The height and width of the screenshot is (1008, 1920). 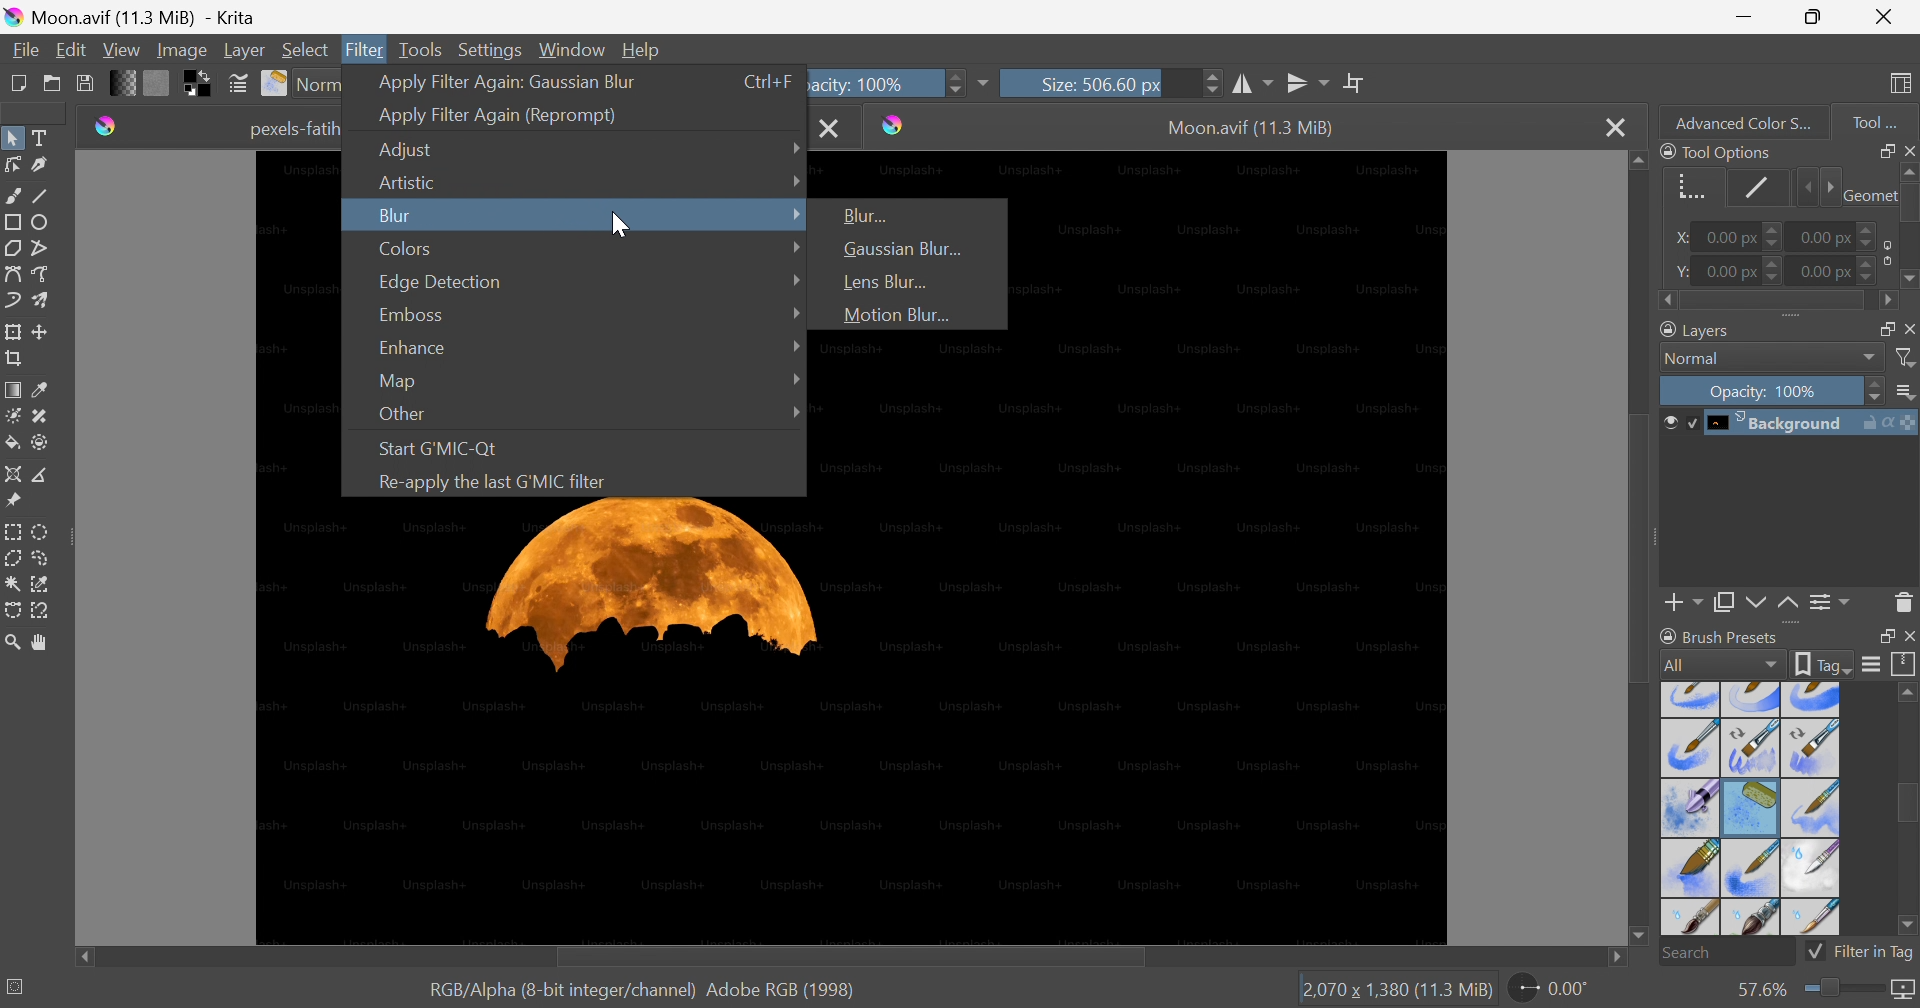 I want to click on 0.00 px, so click(x=1739, y=236).